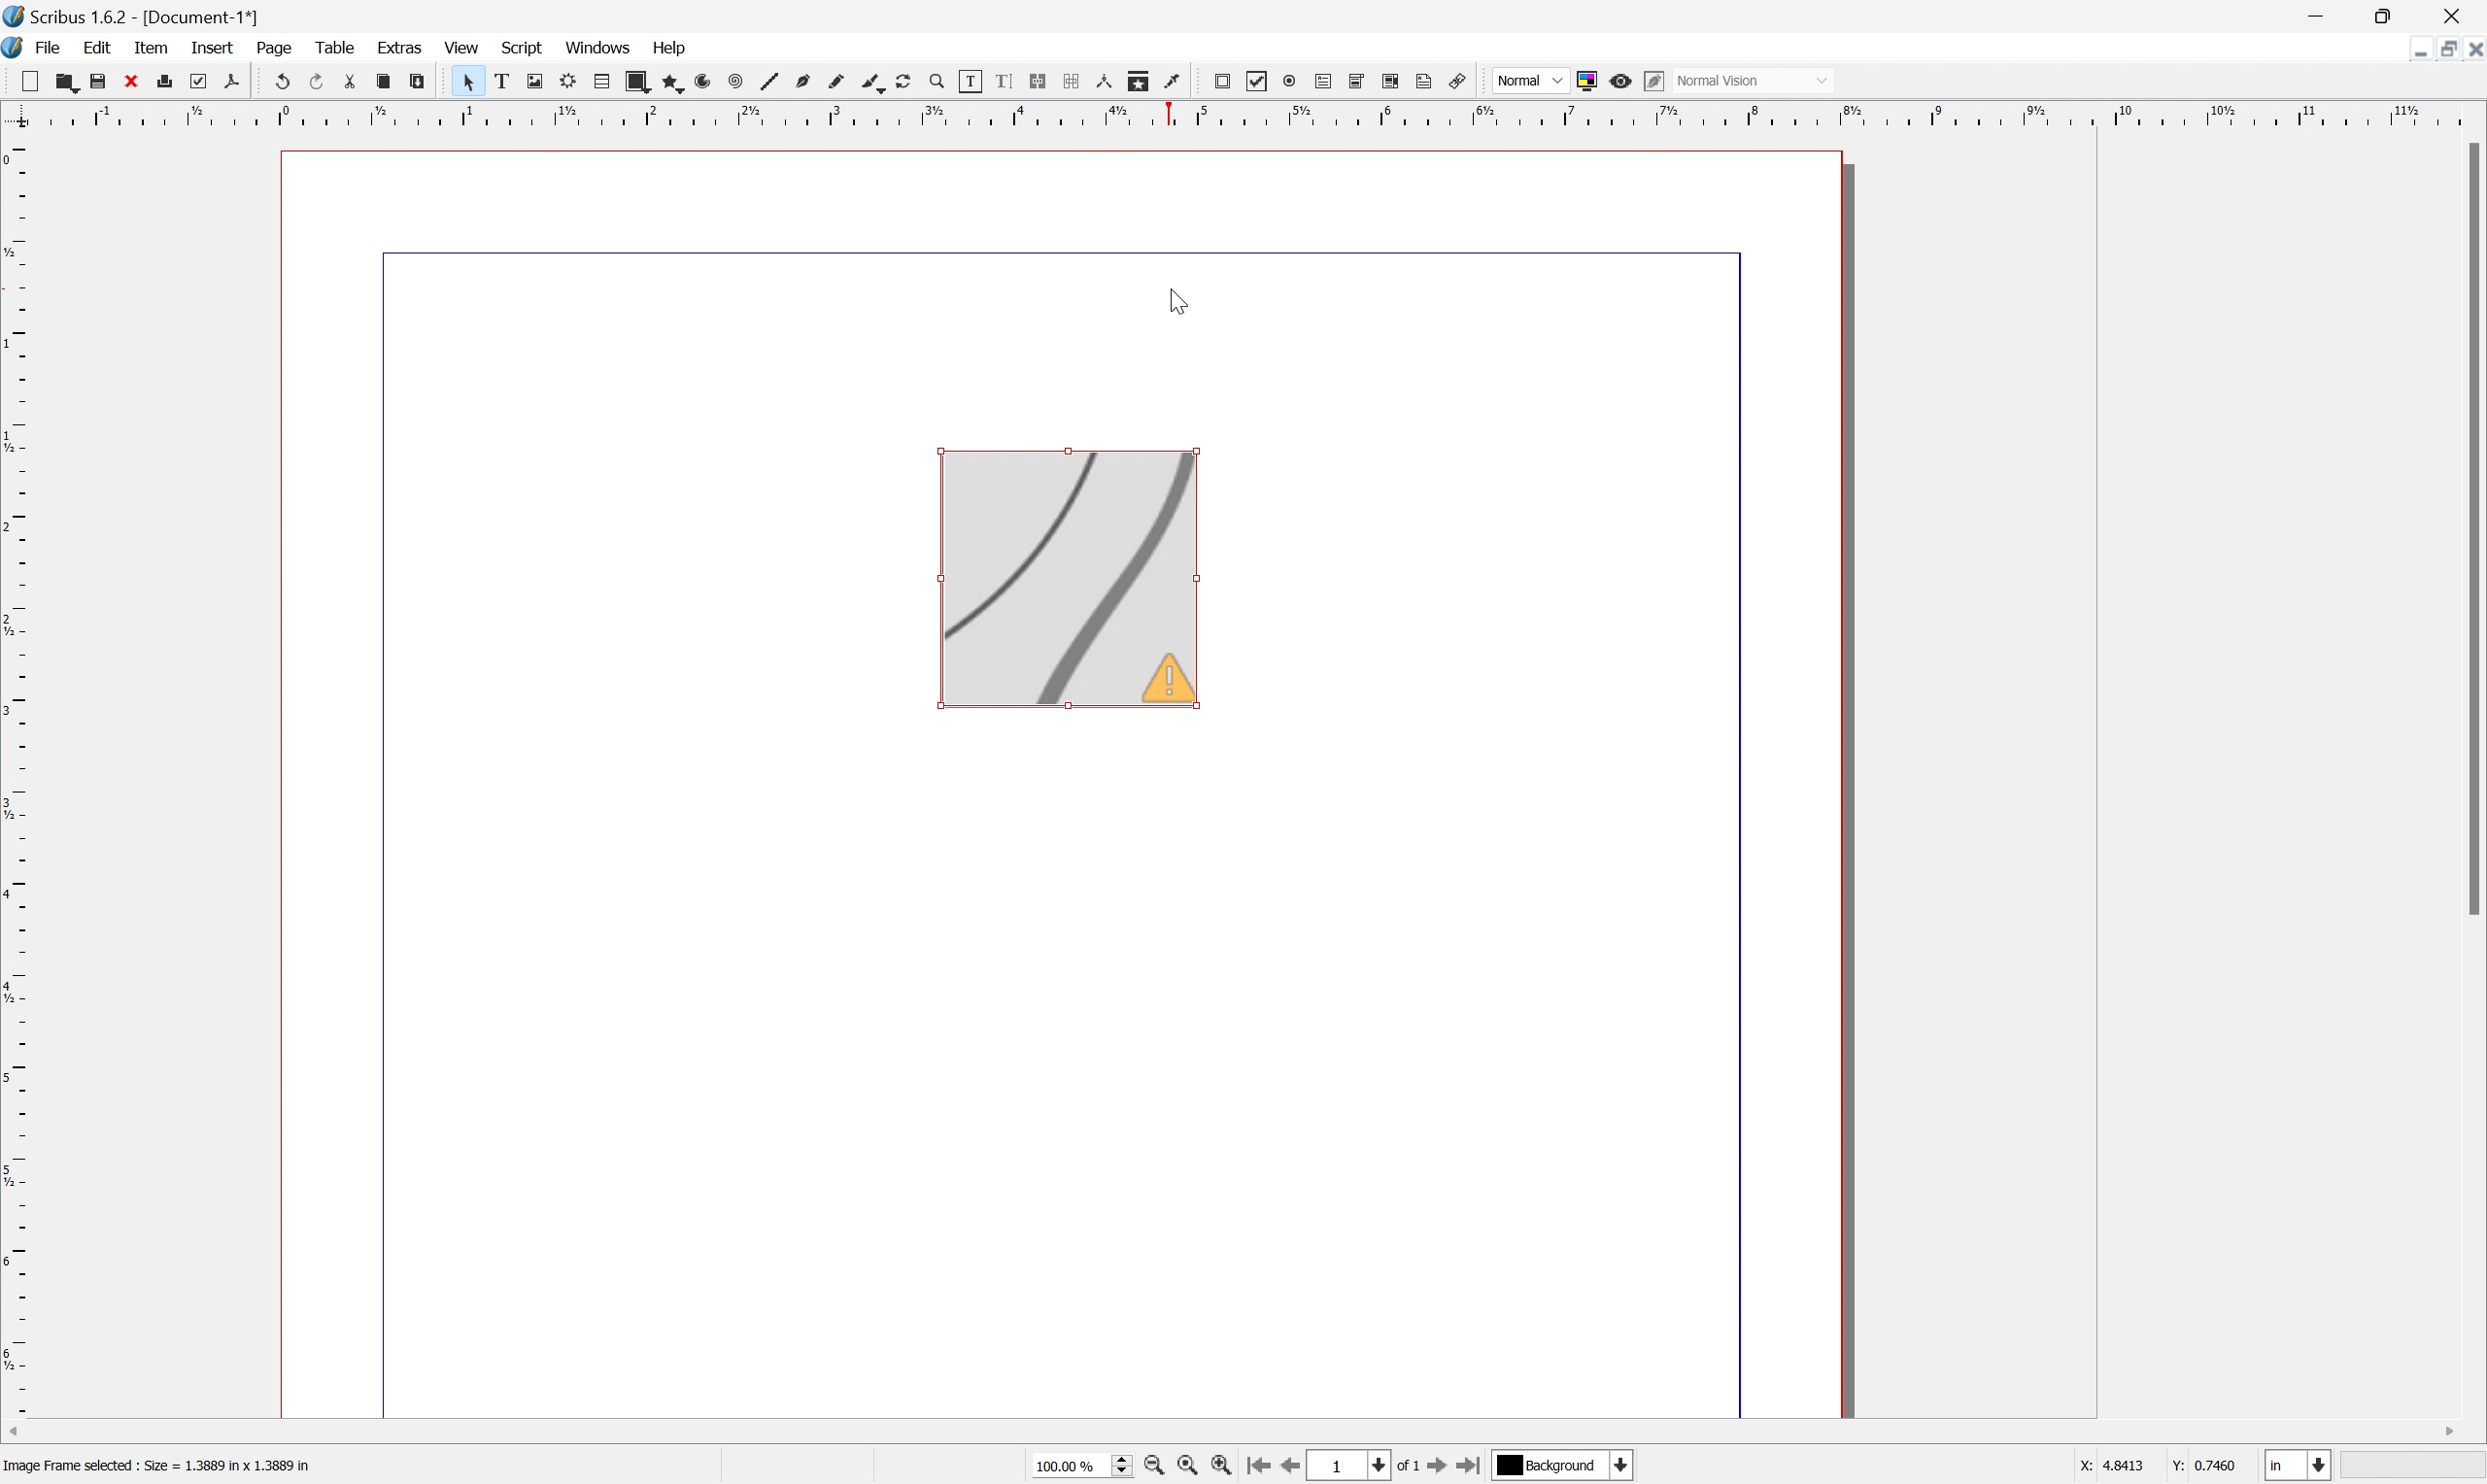 The image size is (2487, 1484). I want to click on Scroll bar, so click(2471, 528).